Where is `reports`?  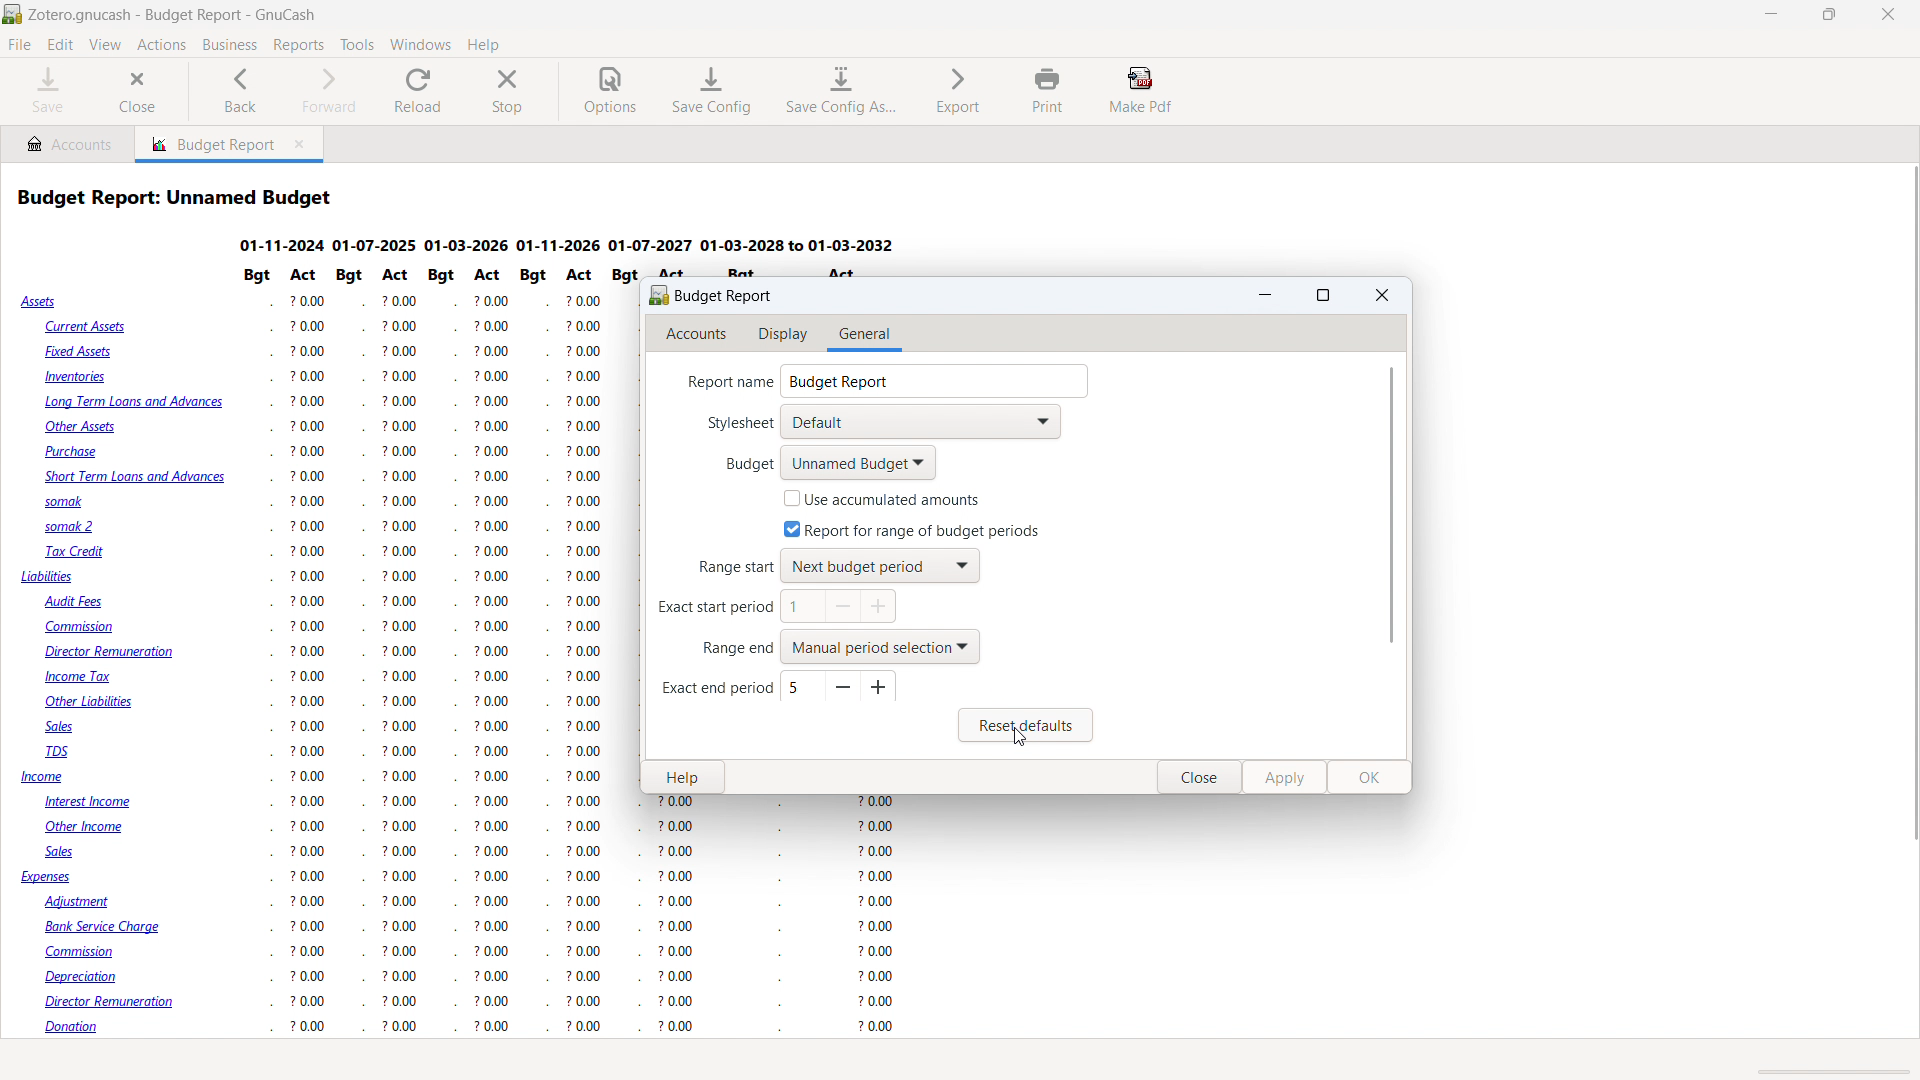 reports is located at coordinates (298, 45).